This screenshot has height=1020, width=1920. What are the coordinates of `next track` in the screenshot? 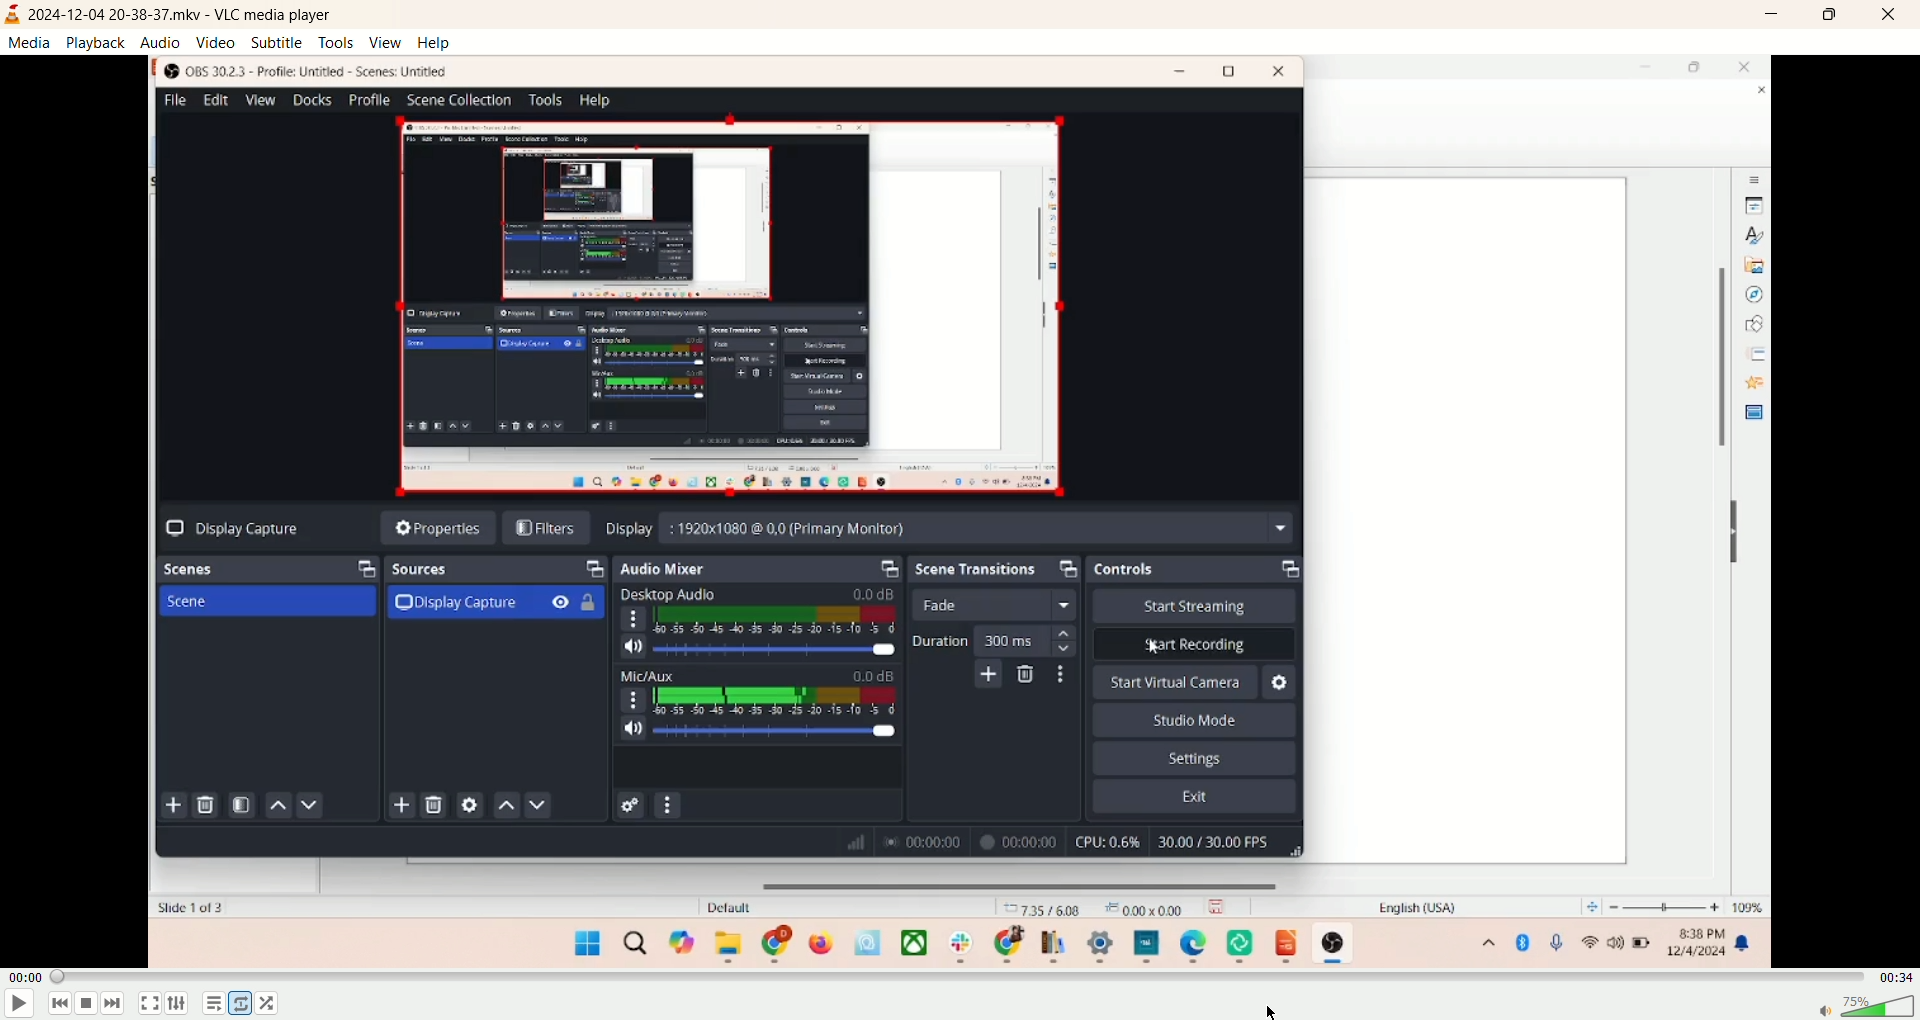 It's located at (113, 1003).